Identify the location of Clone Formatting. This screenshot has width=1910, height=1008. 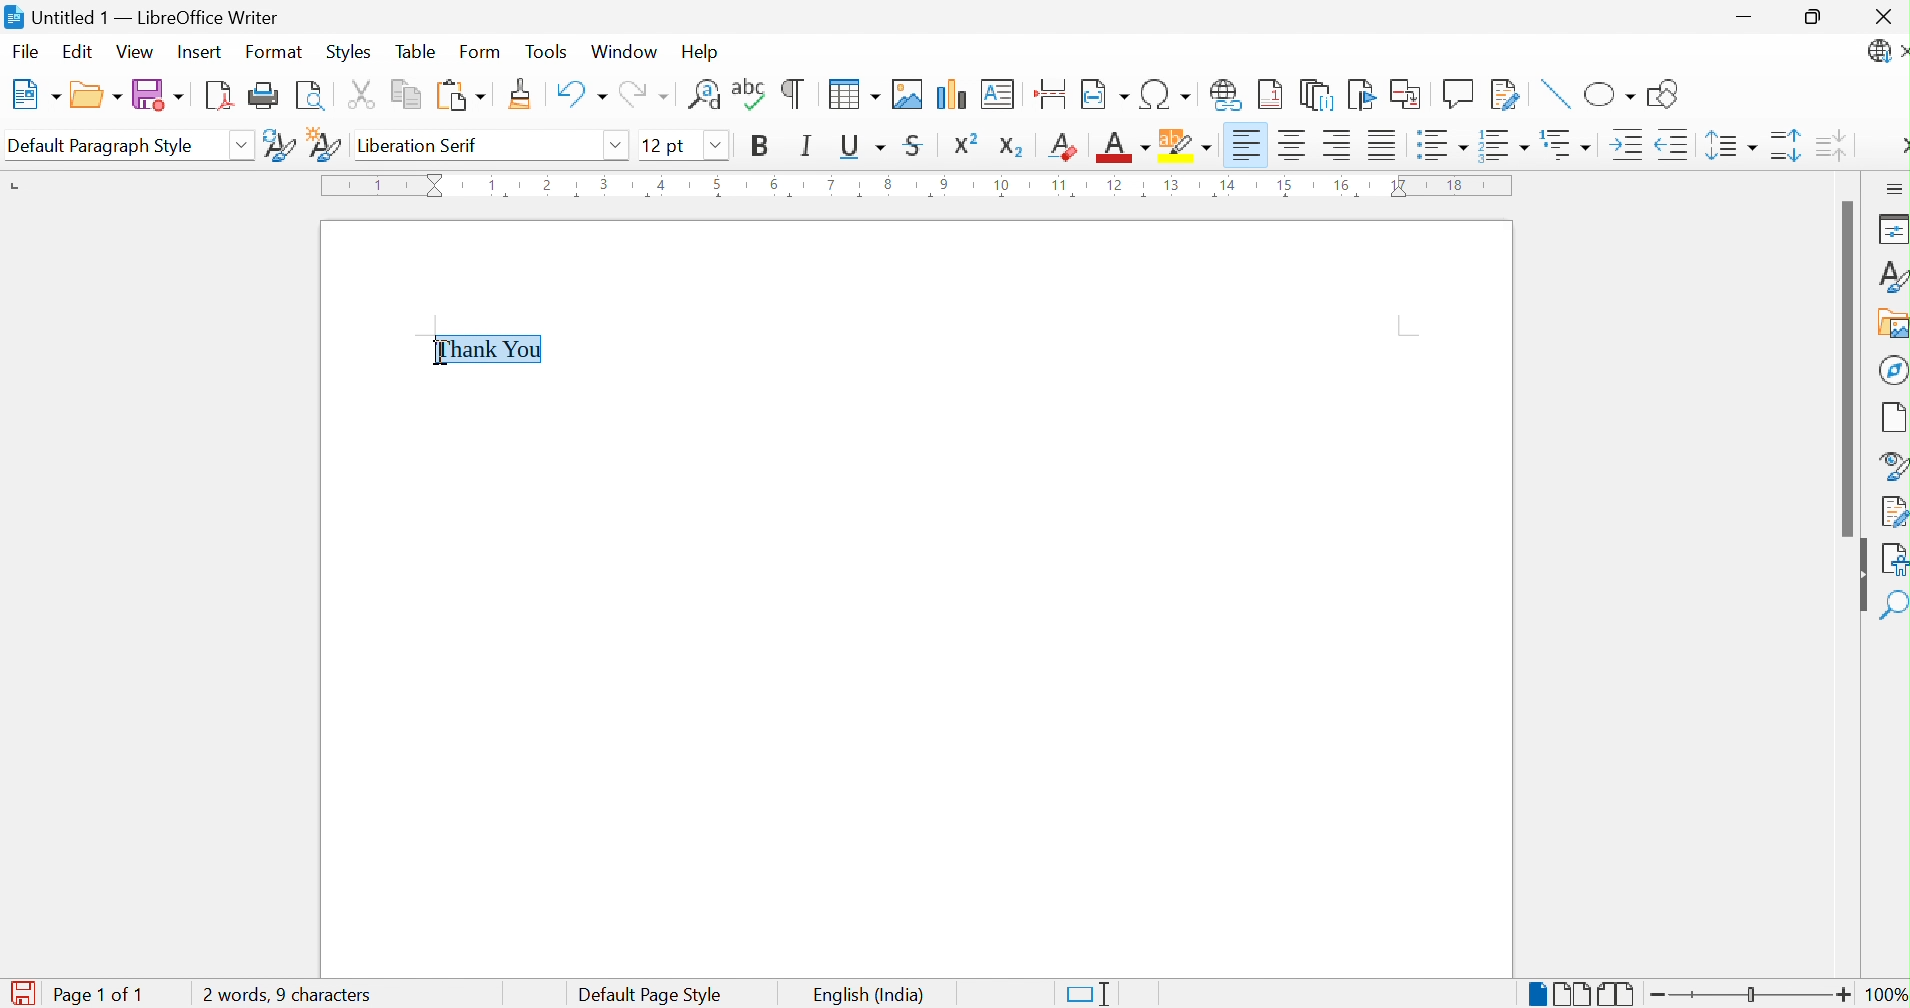
(521, 94).